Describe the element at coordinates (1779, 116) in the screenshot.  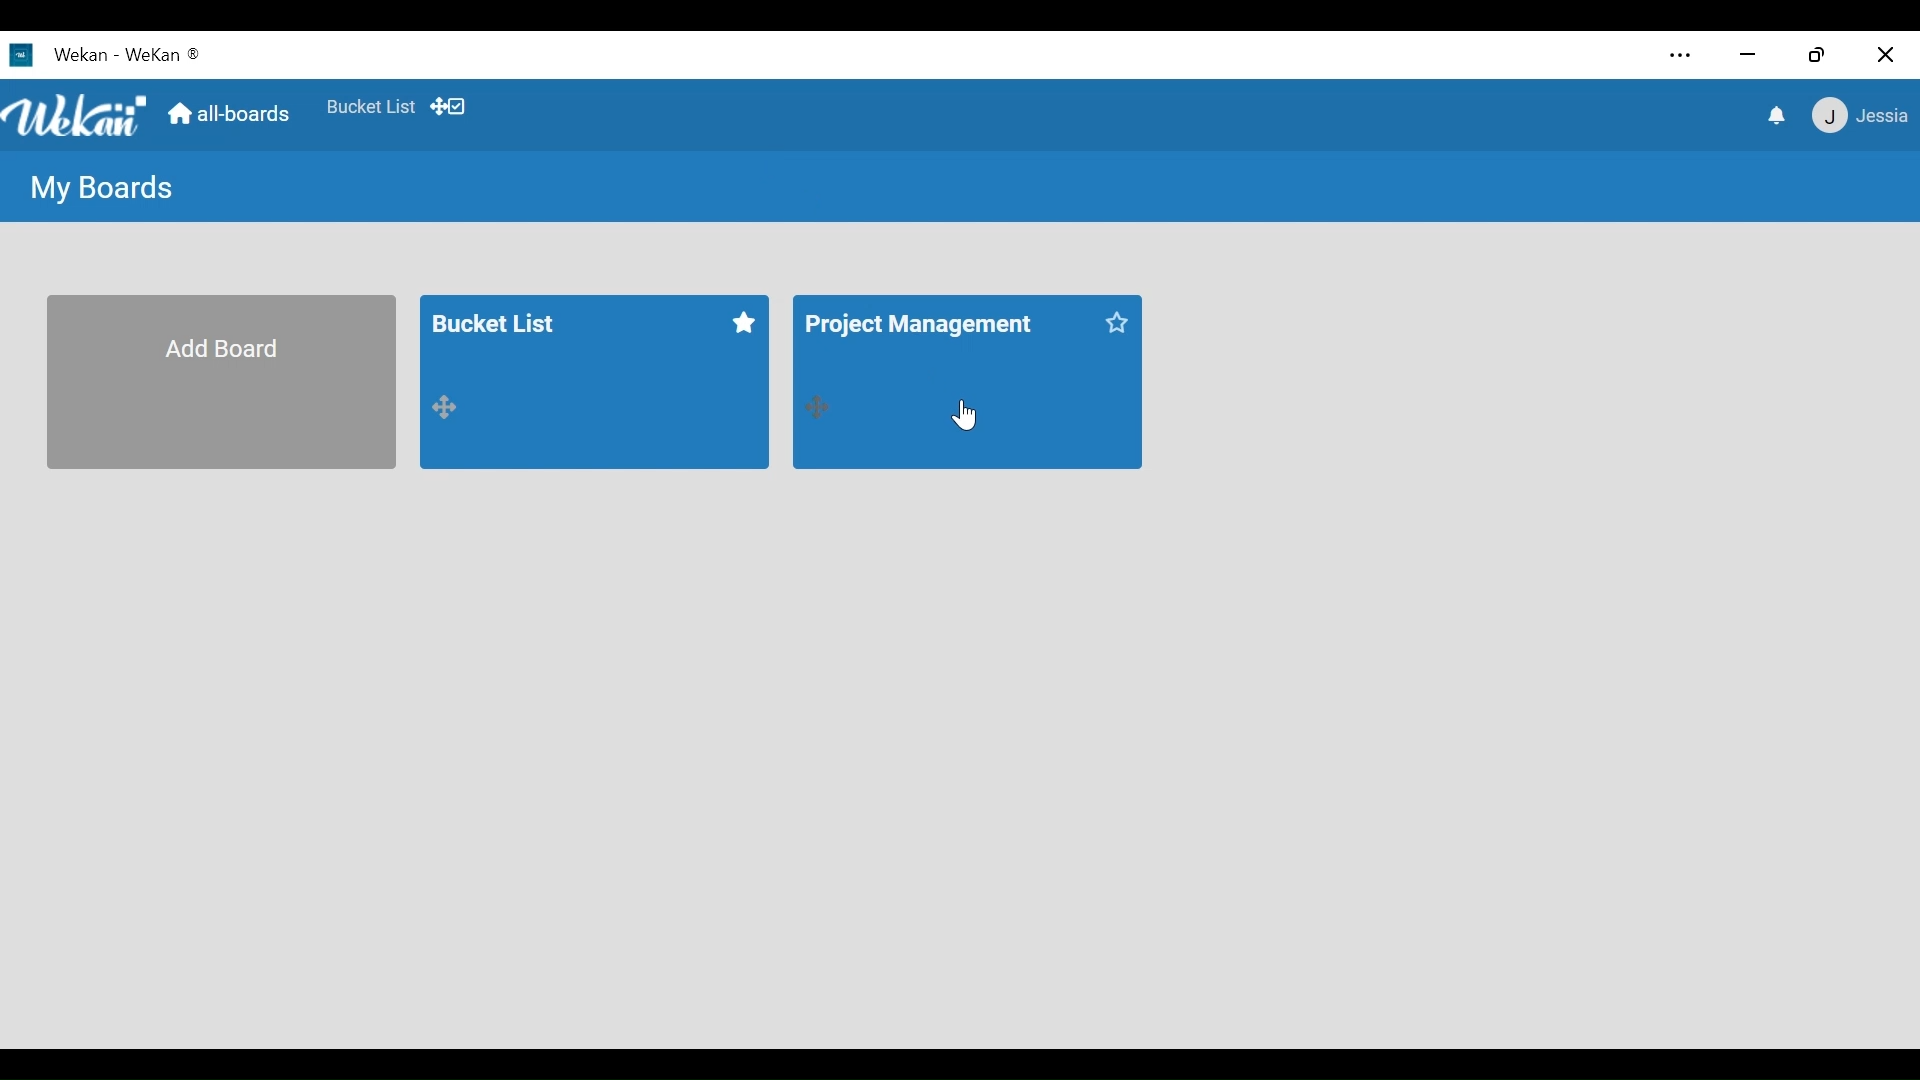
I see `notifications` at that location.